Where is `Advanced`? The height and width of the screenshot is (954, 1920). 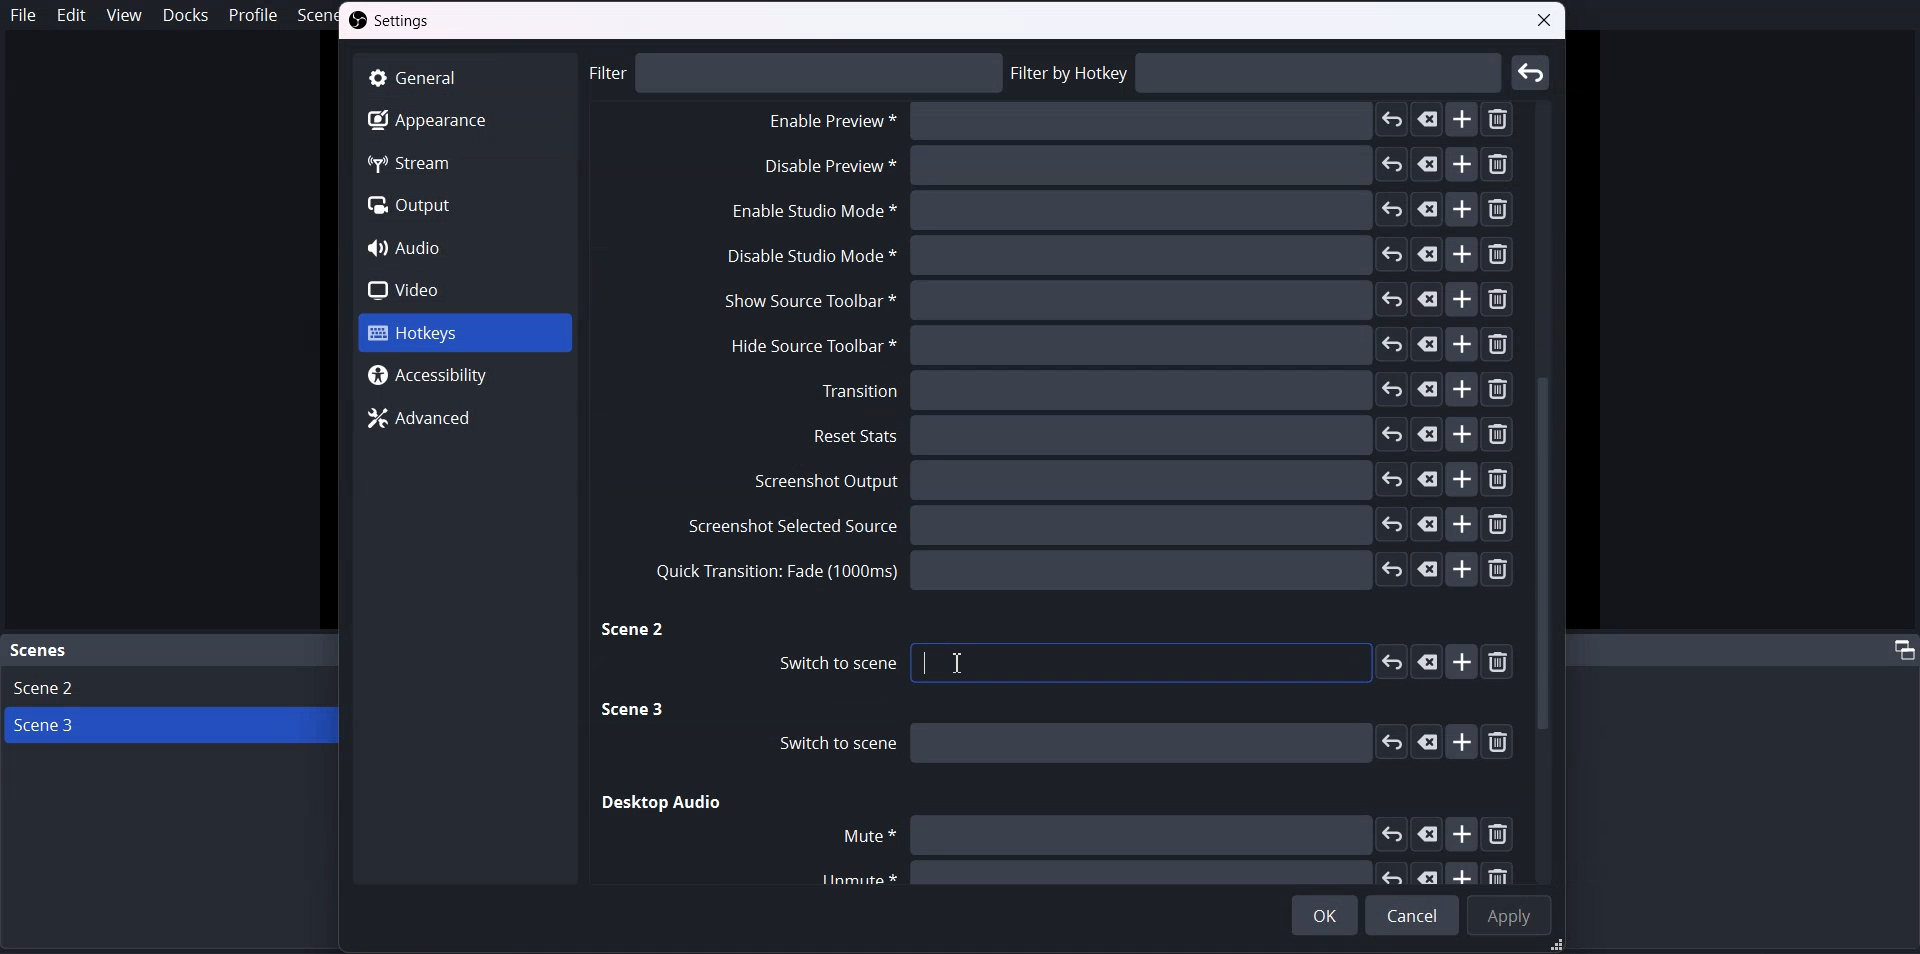 Advanced is located at coordinates (467, 416).